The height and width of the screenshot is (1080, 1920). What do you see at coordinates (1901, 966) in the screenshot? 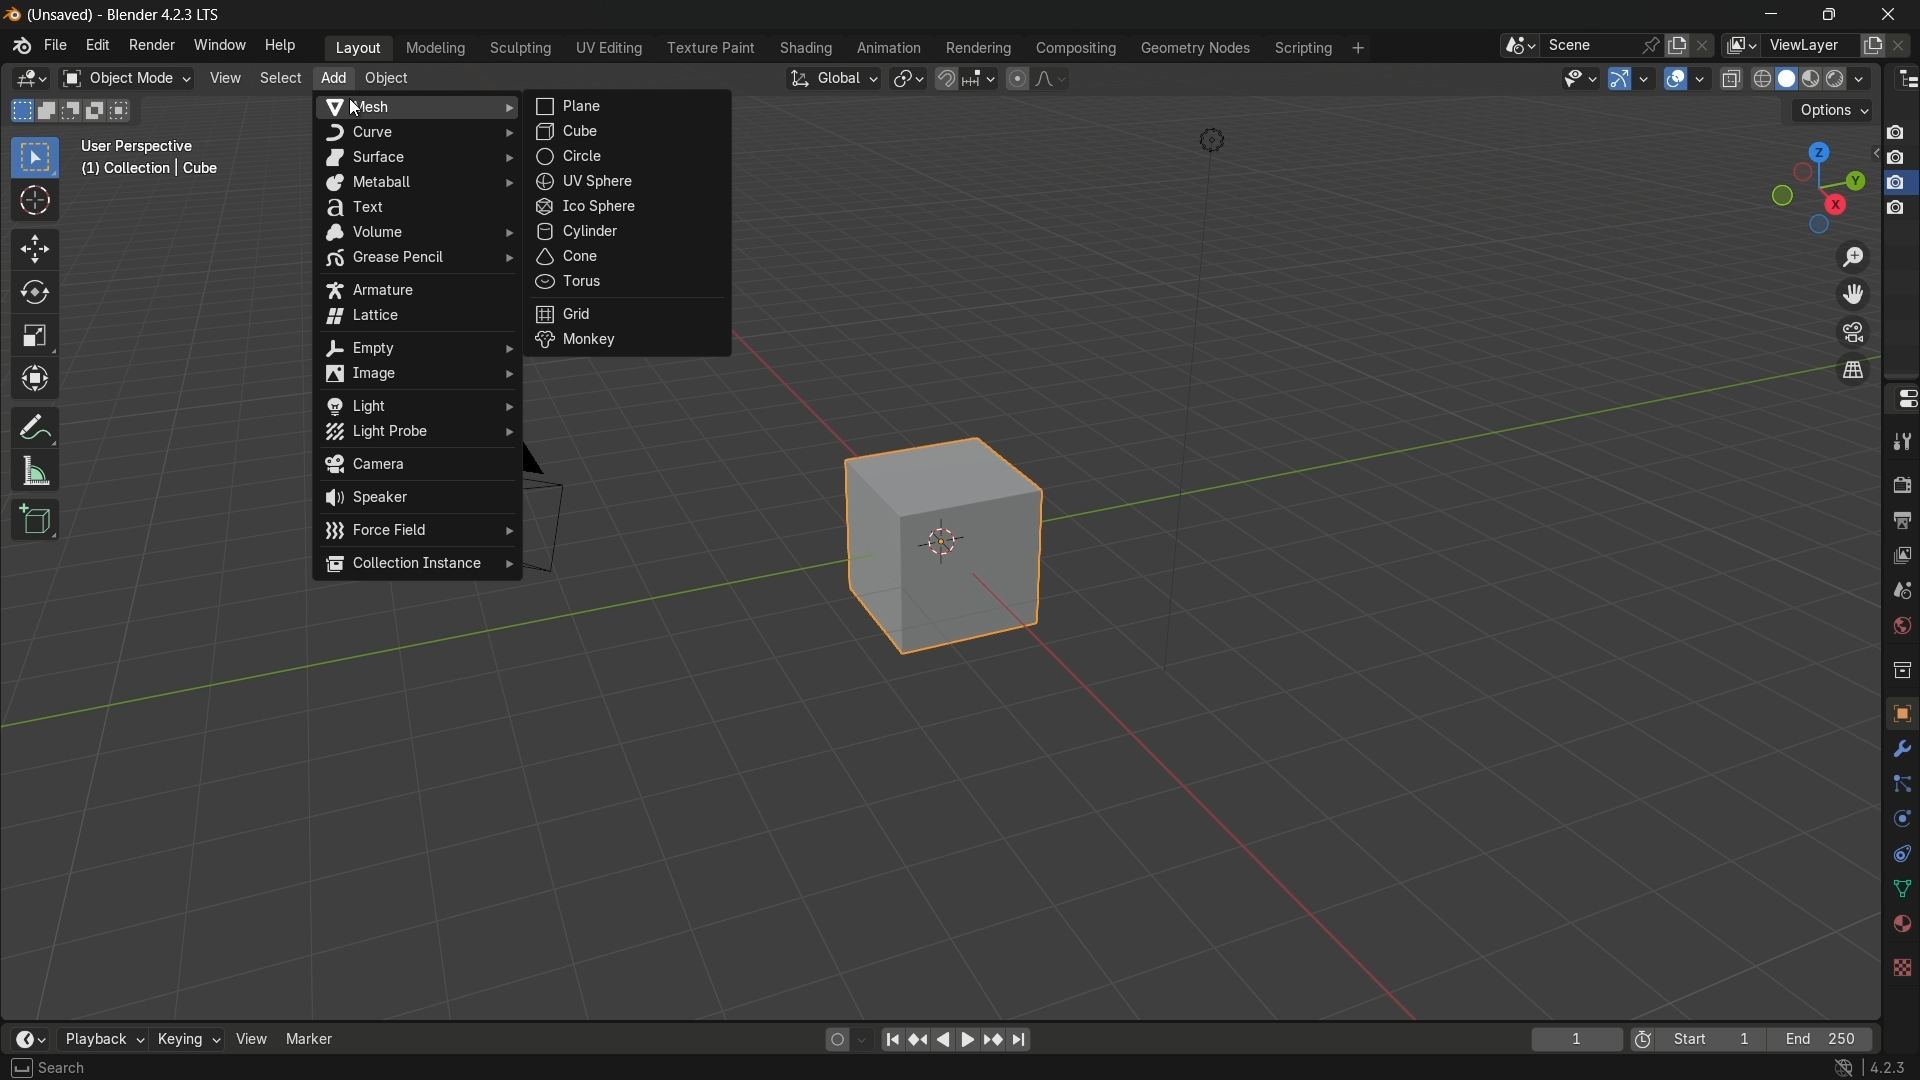
I see `texture` at bounding box center [1901, 966].